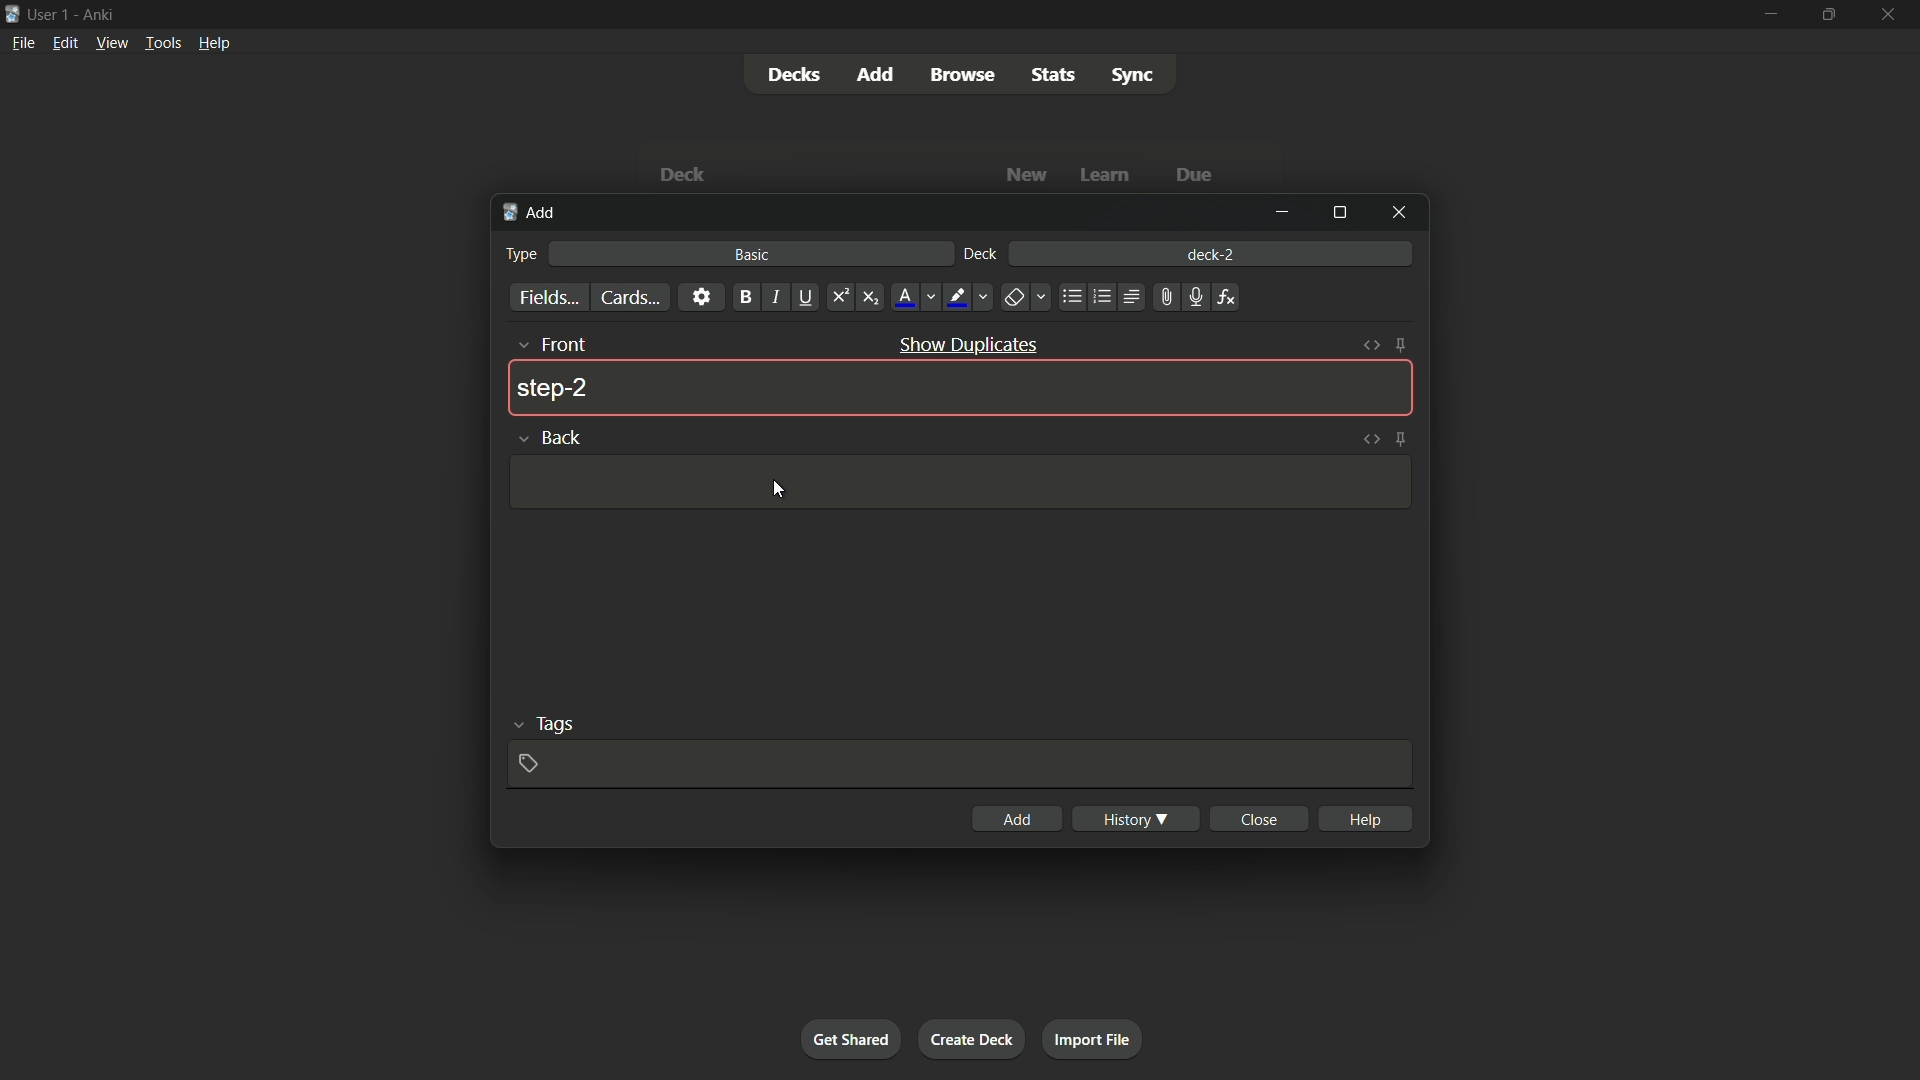 The width and height of the screenshot is (1920, 1080). What do you see at coordinates (11, 15) in the screenshot?
I see `app icon` at bounding box center [11, 15].